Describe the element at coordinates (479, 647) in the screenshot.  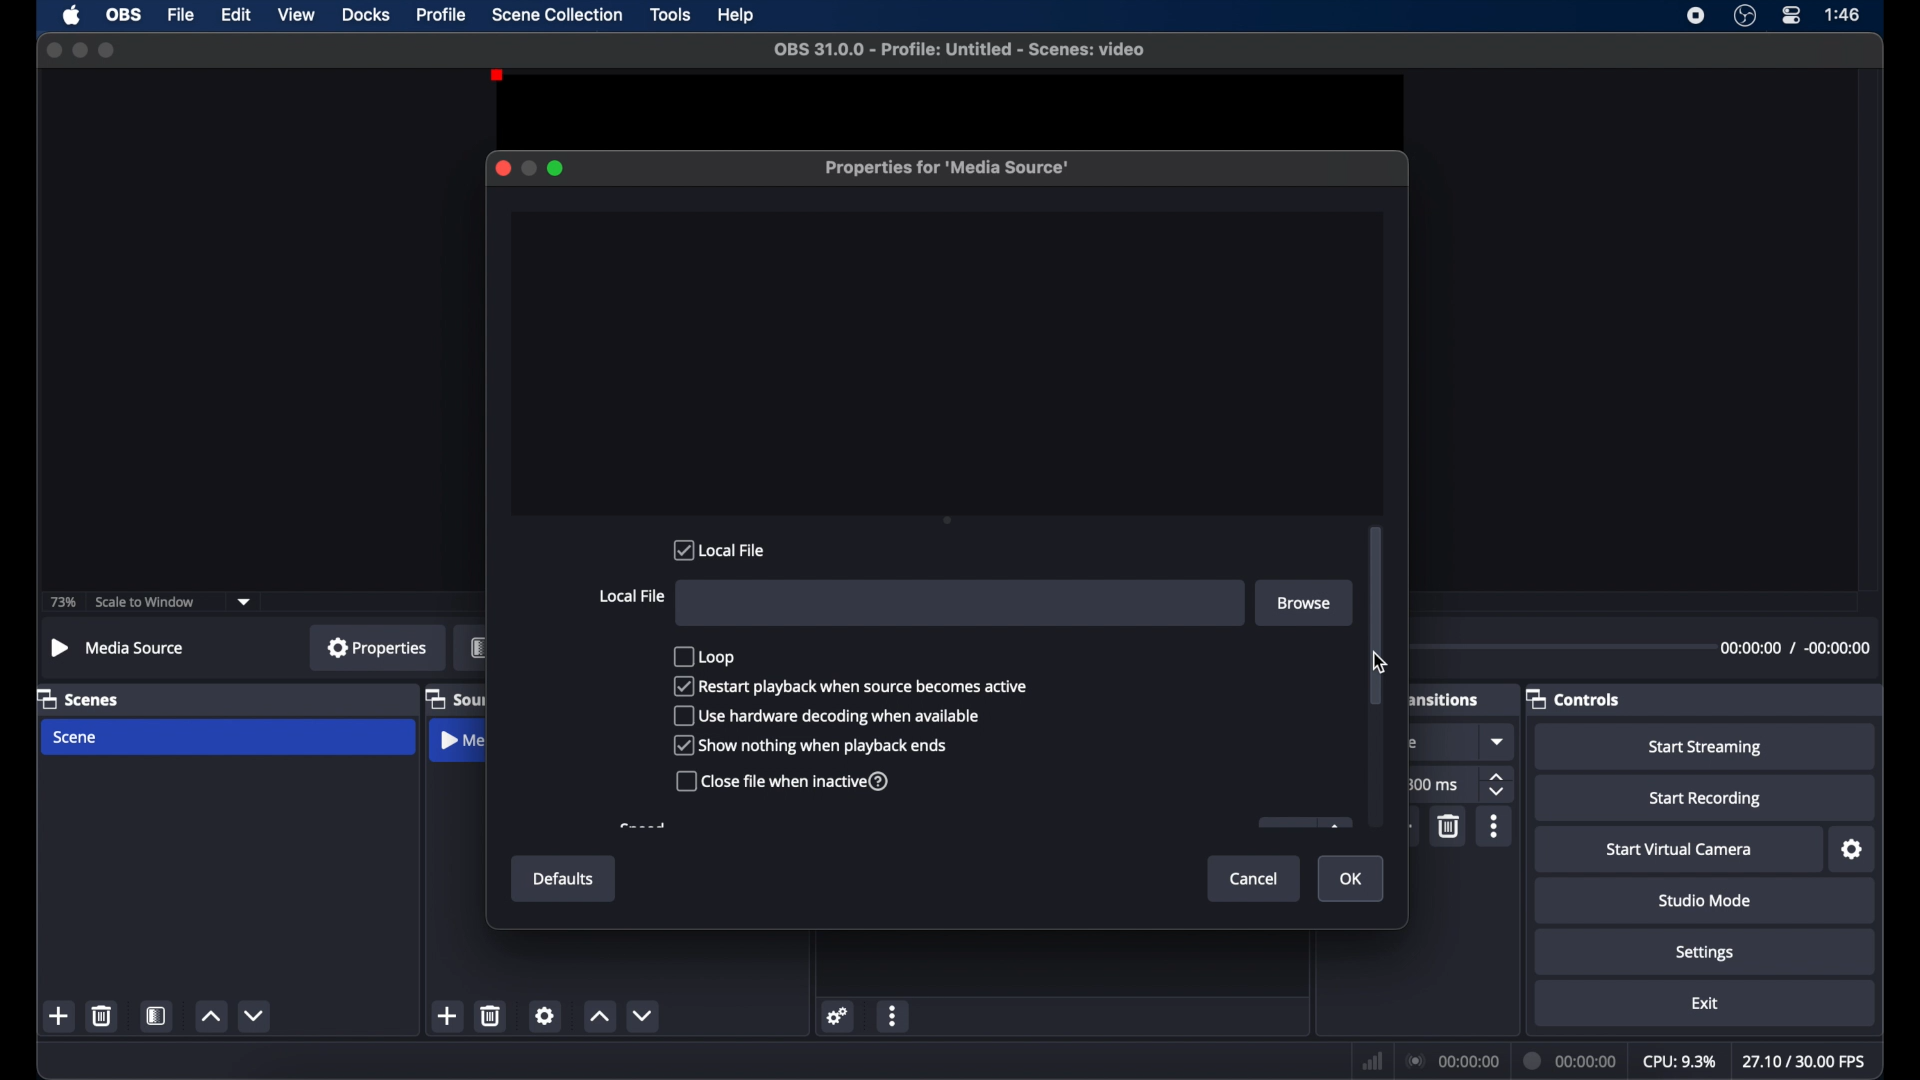
I see `obscure icon` at that location.